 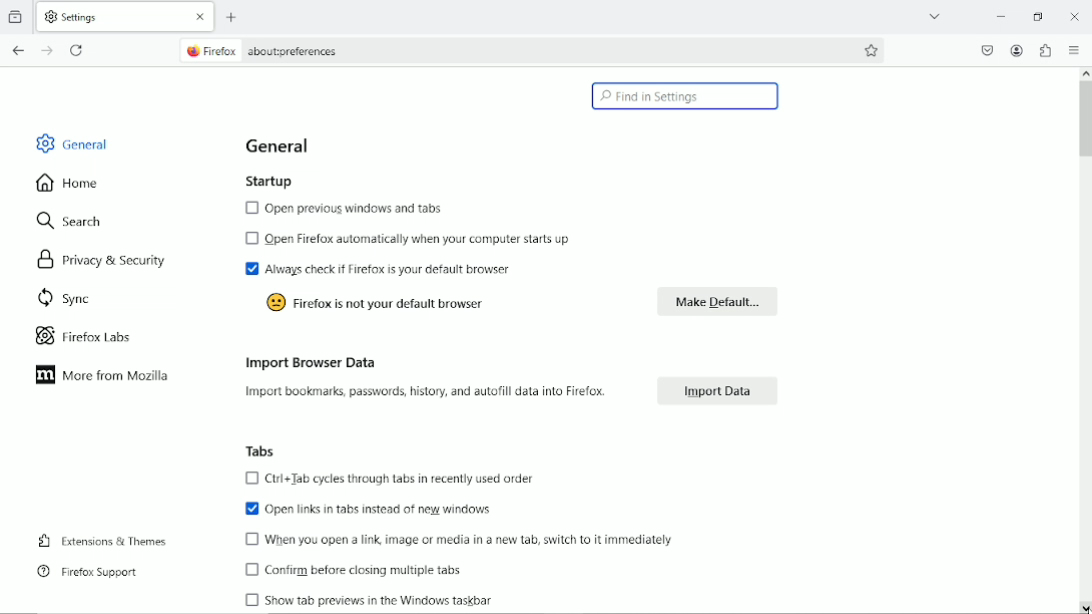 I want to click on Import data, so click(x=715, y=389).